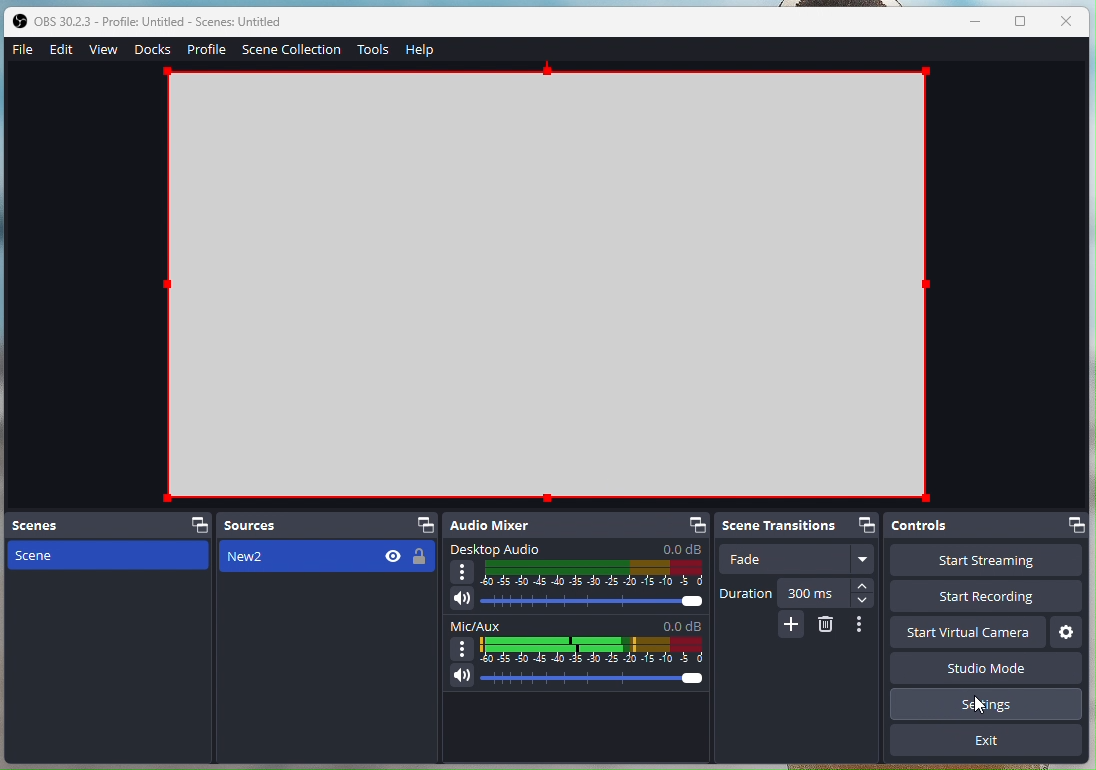 This screenshot has width=1096, height=770. Describe the element at coordinates (915, 668) in the screenshot. I see `Studio Mode` at that location.